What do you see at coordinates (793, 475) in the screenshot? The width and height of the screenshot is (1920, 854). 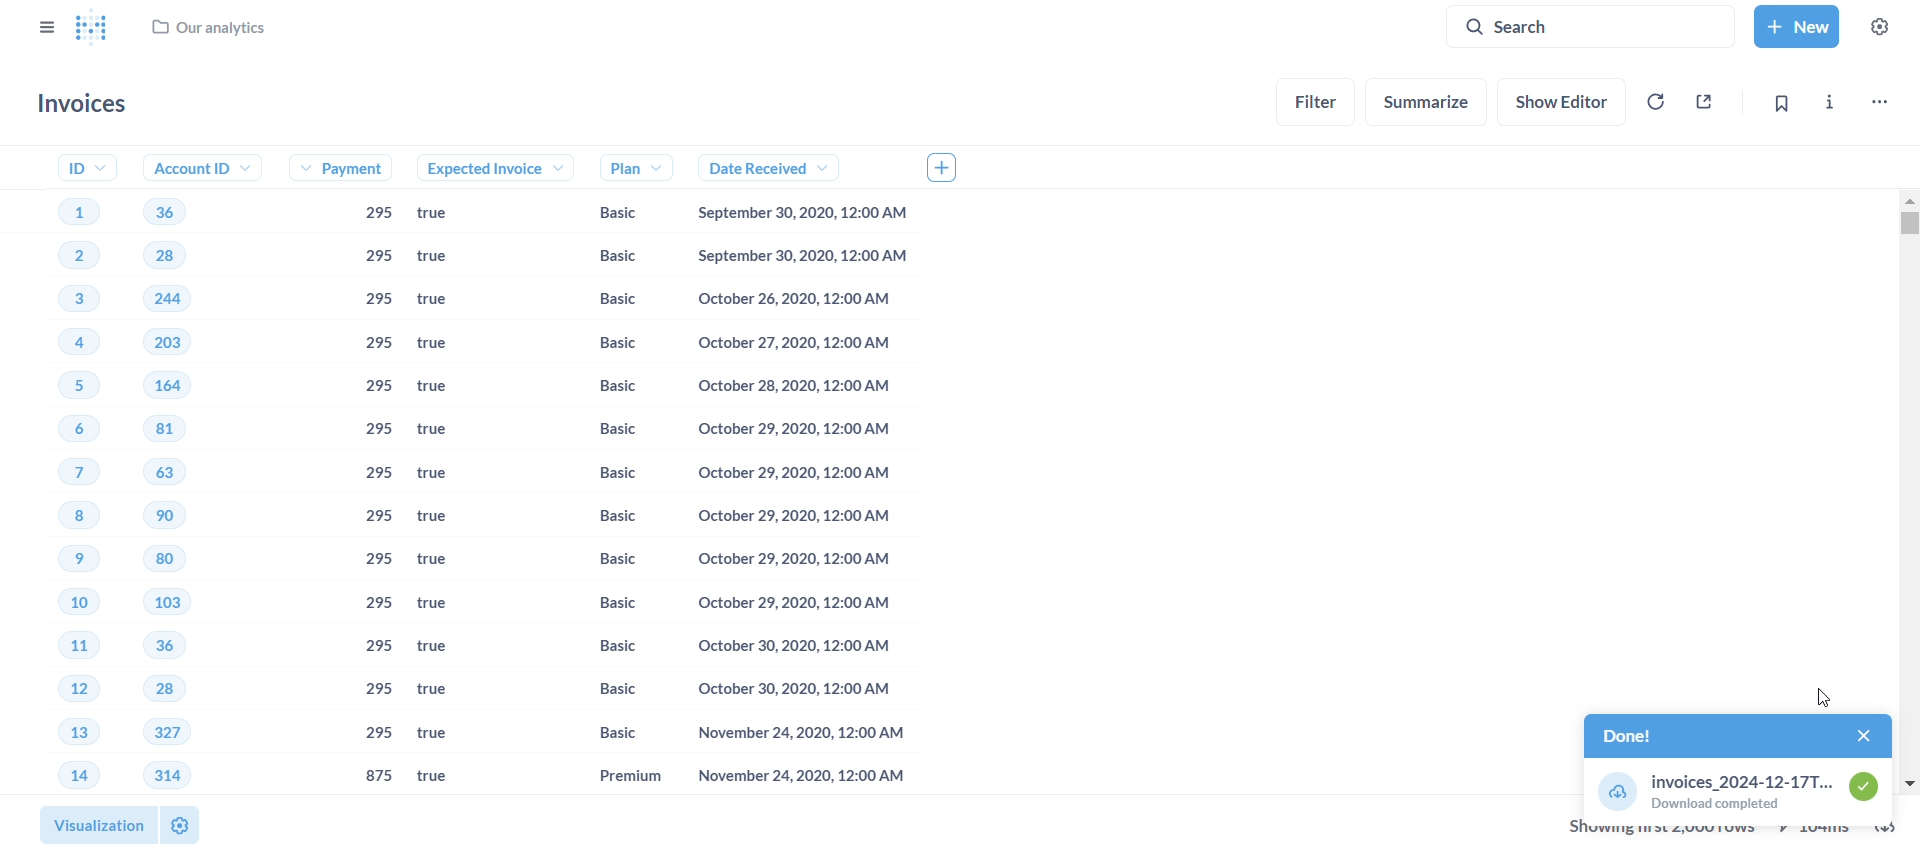 I see `October 29,2020, 12:00 AM` at bounding box center [793, 475].